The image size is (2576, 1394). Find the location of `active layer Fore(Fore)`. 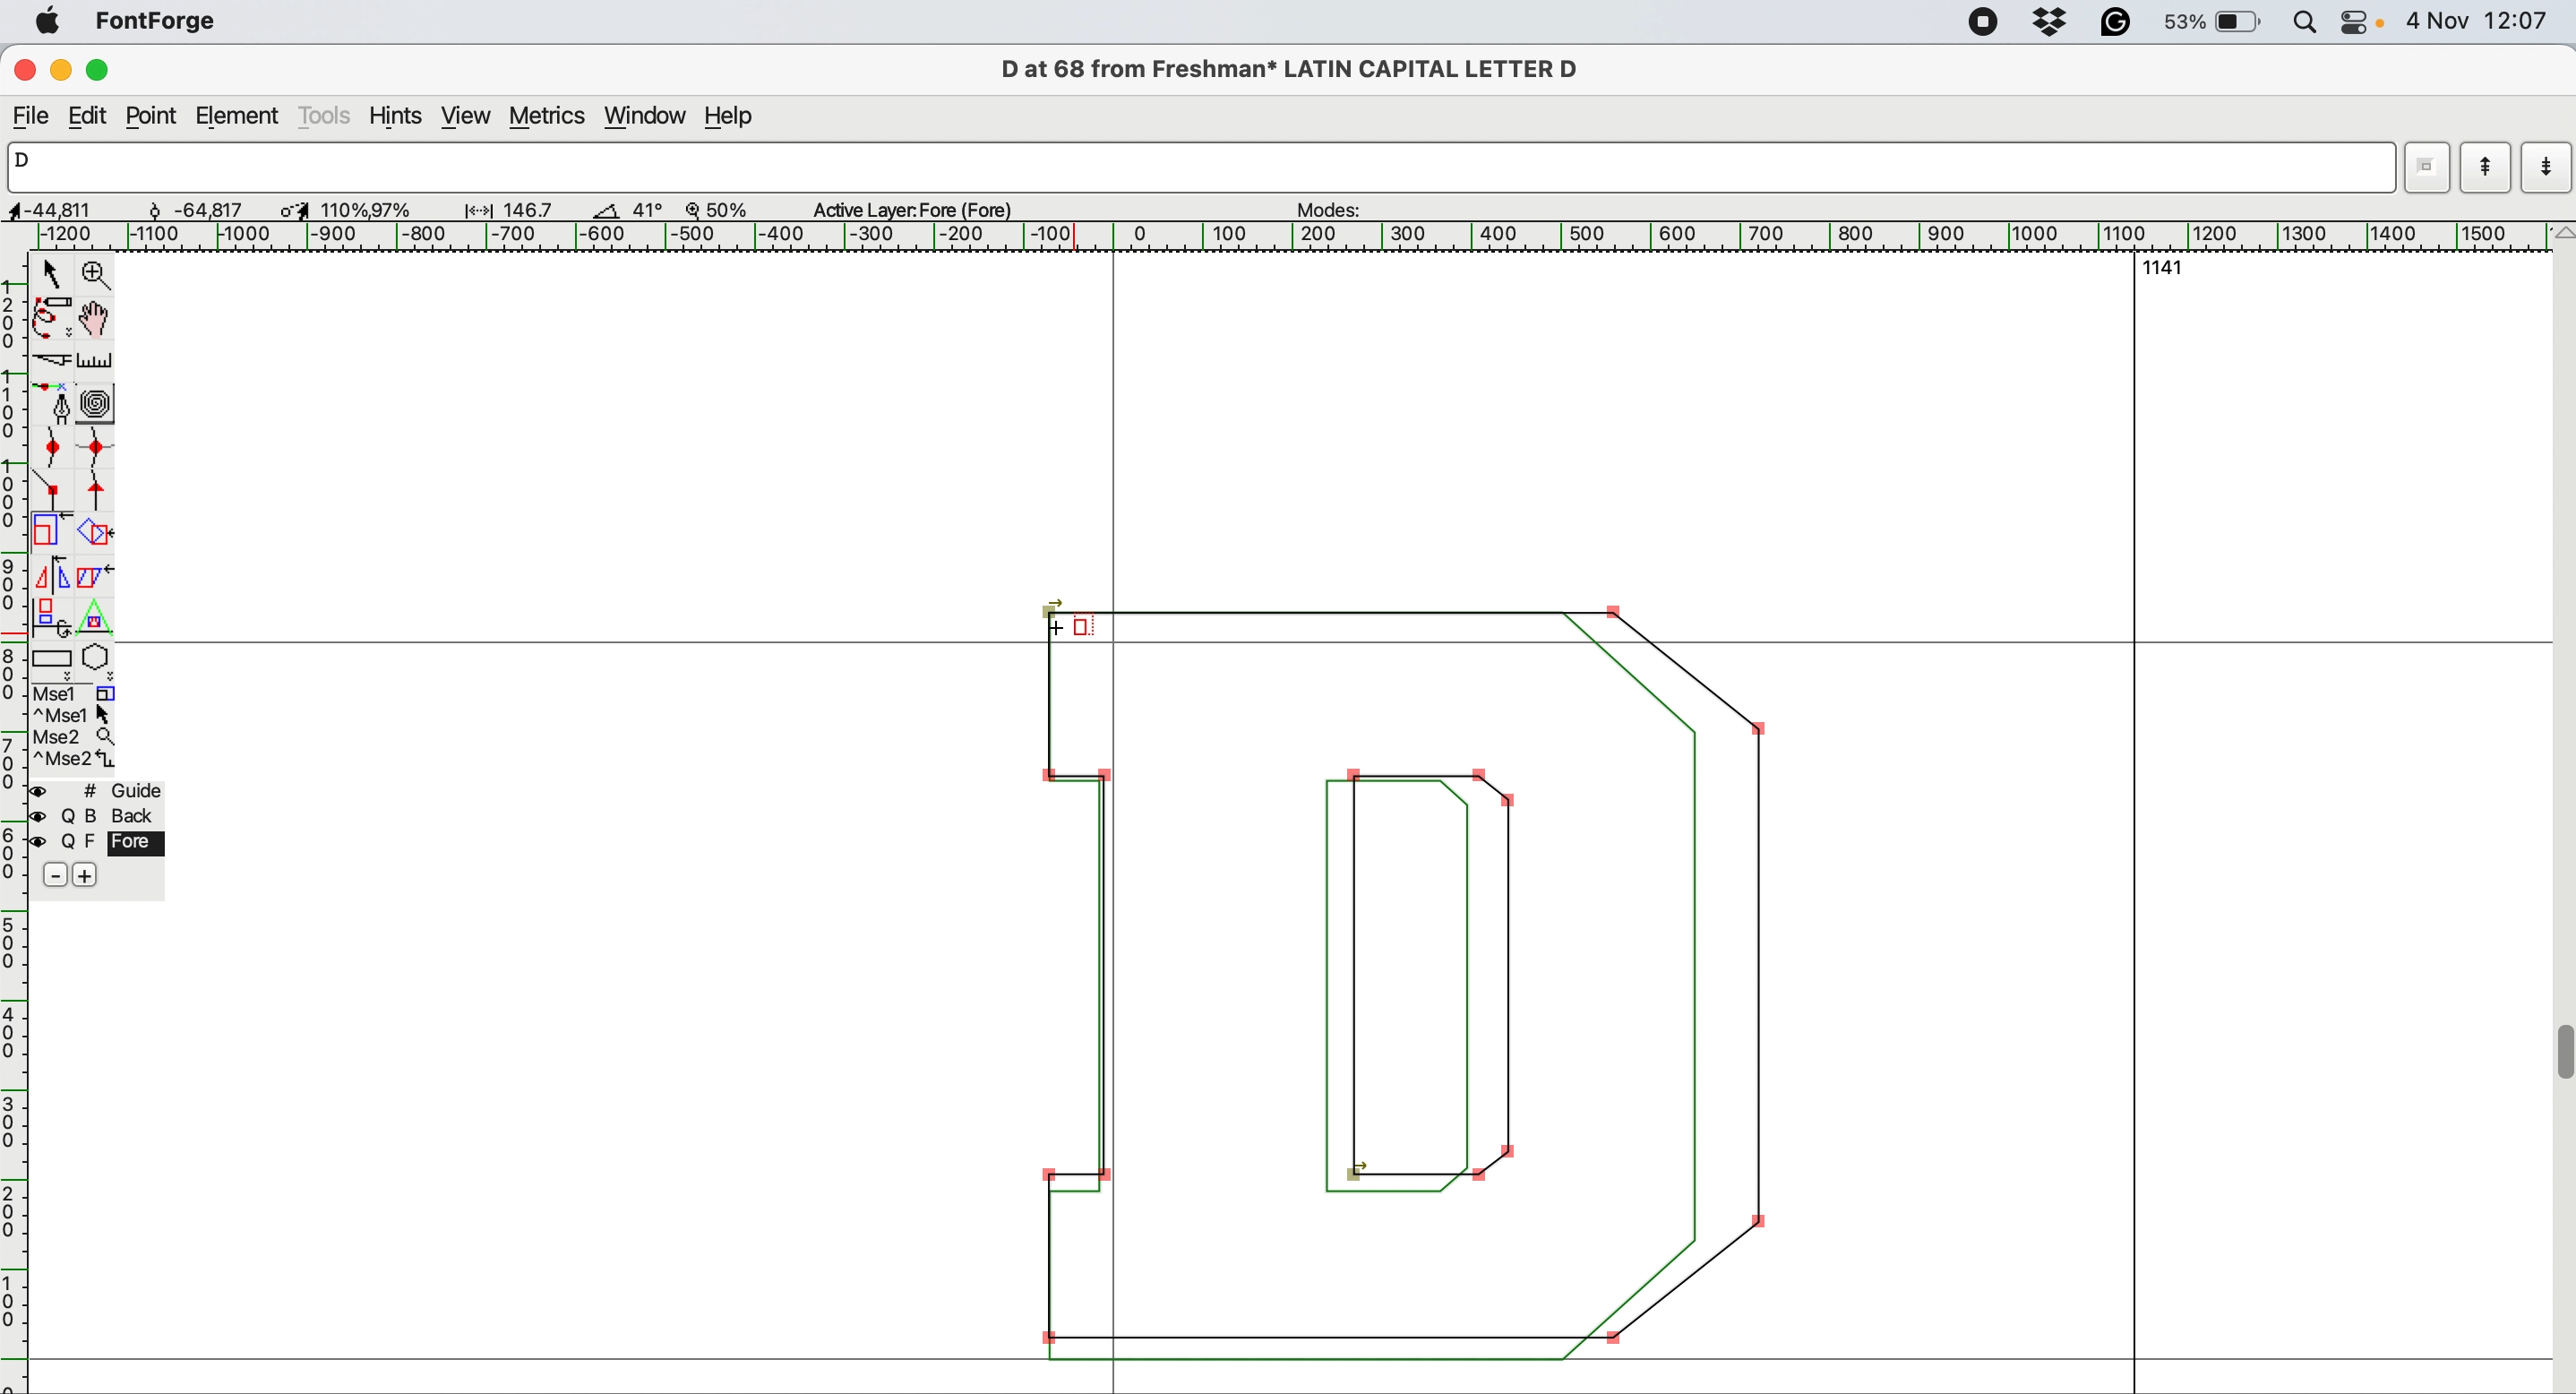

active layer Fore(Fore) is located at coordinates (921, 211).